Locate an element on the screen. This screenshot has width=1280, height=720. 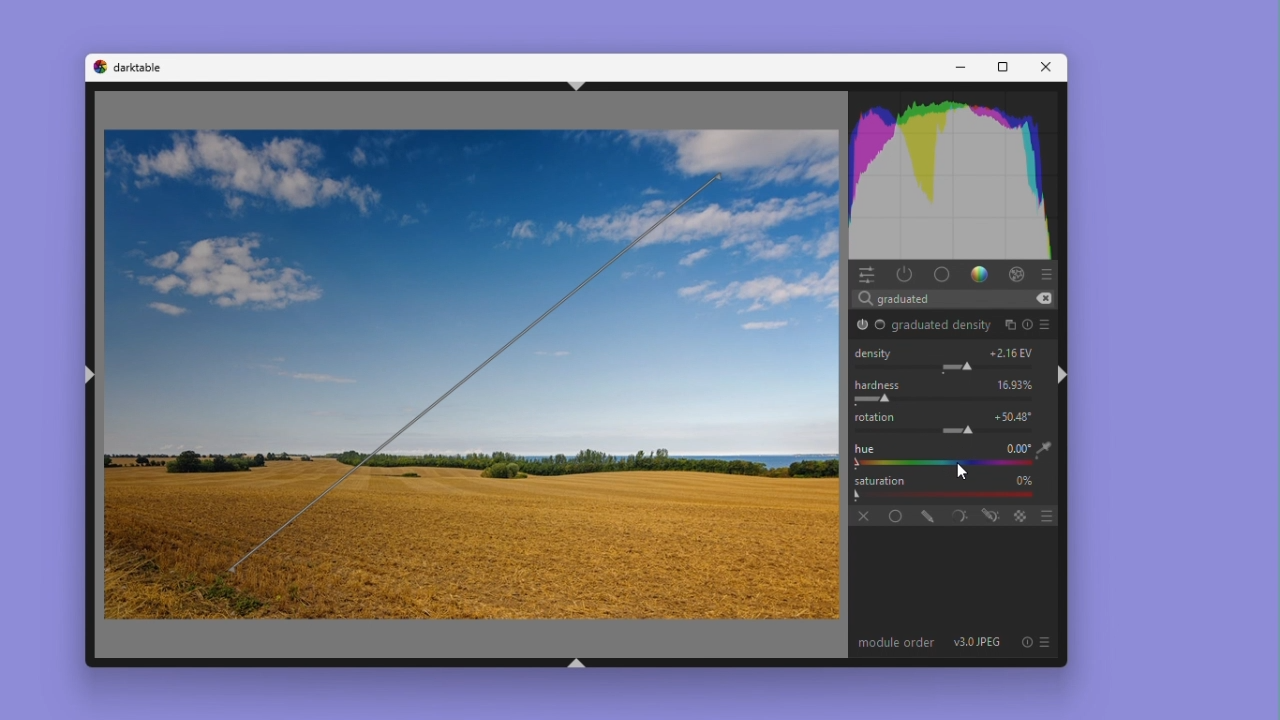
Hardness is located at coordinates (879, 385).